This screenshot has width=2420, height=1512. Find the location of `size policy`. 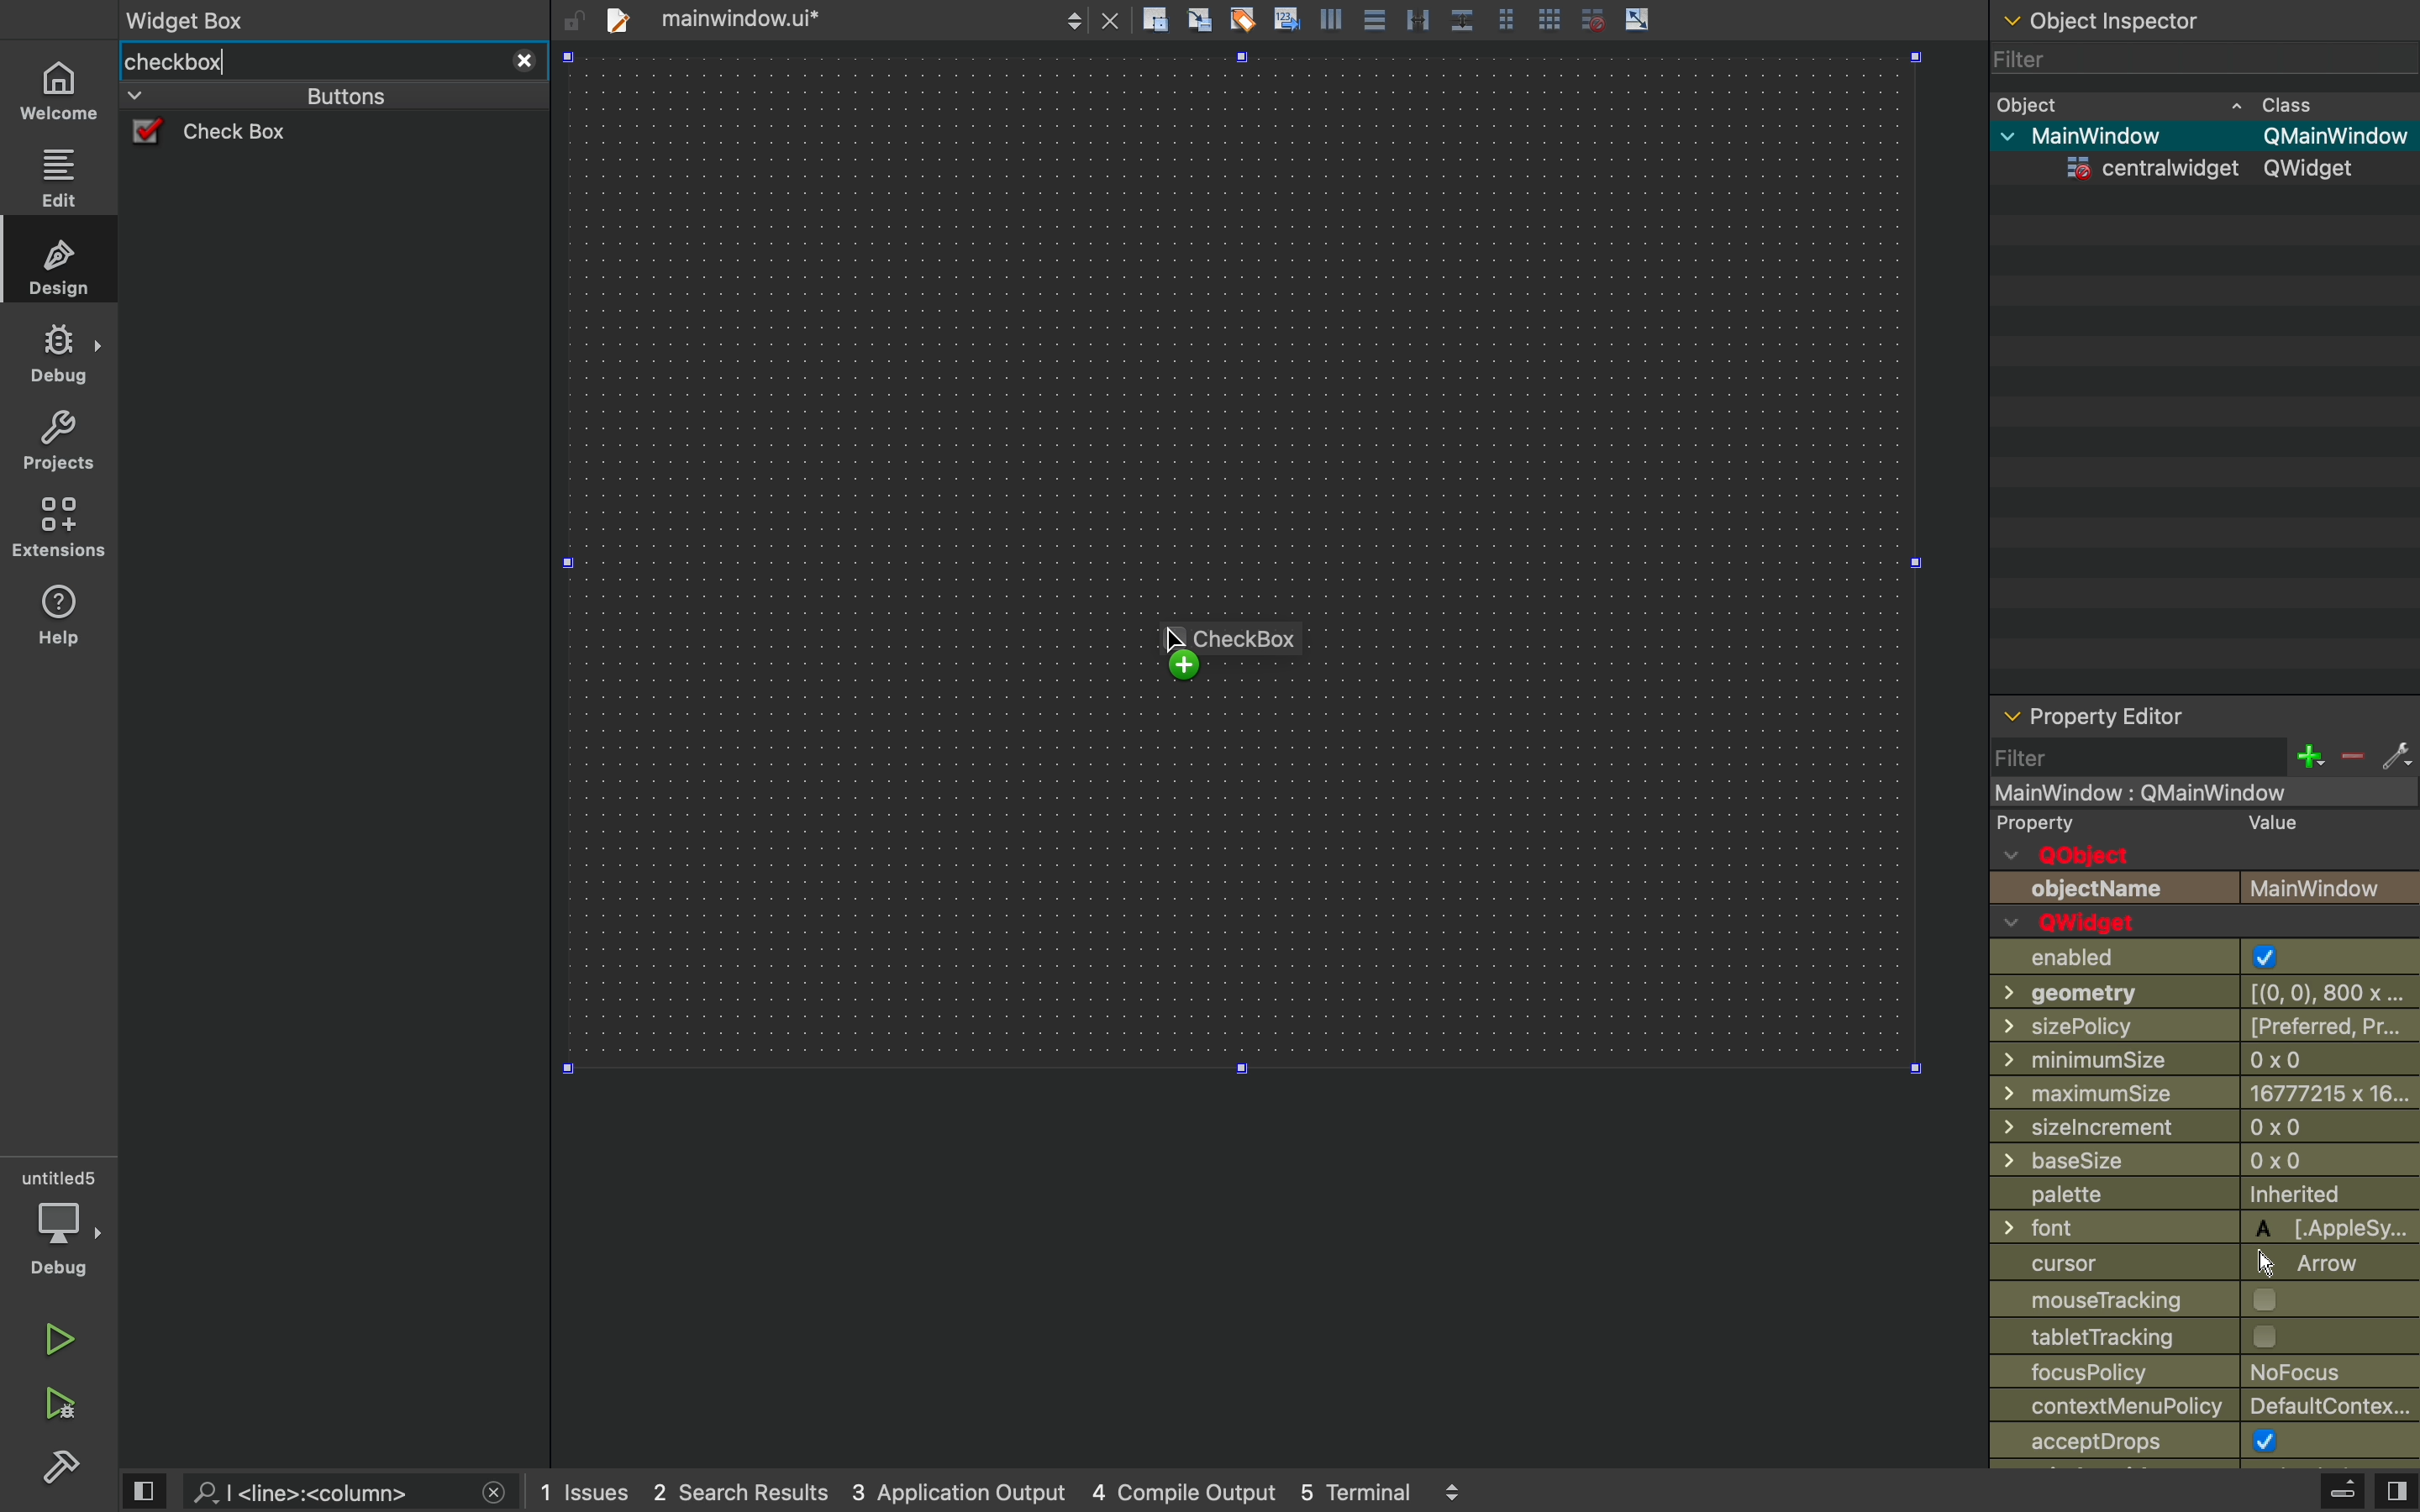

size policy is located at coordinates (2207, 1025).